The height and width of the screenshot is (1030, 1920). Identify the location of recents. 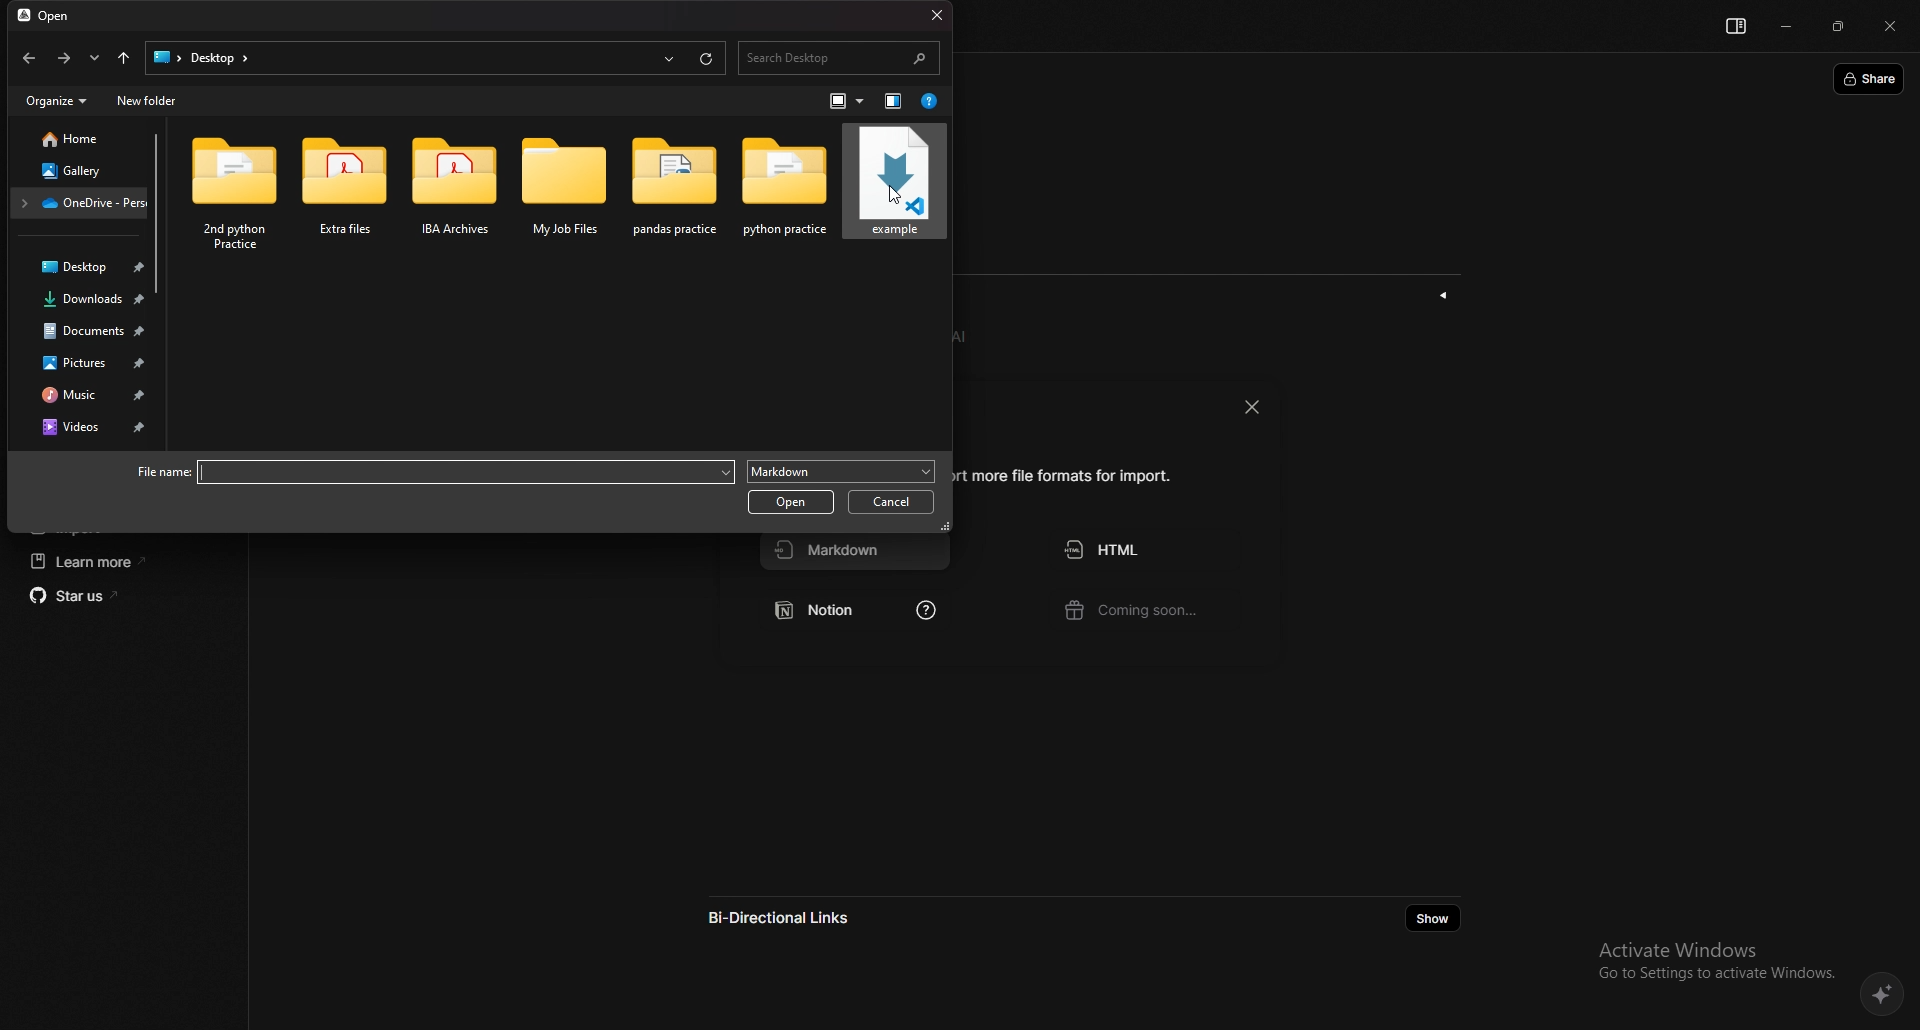
(668, 57).